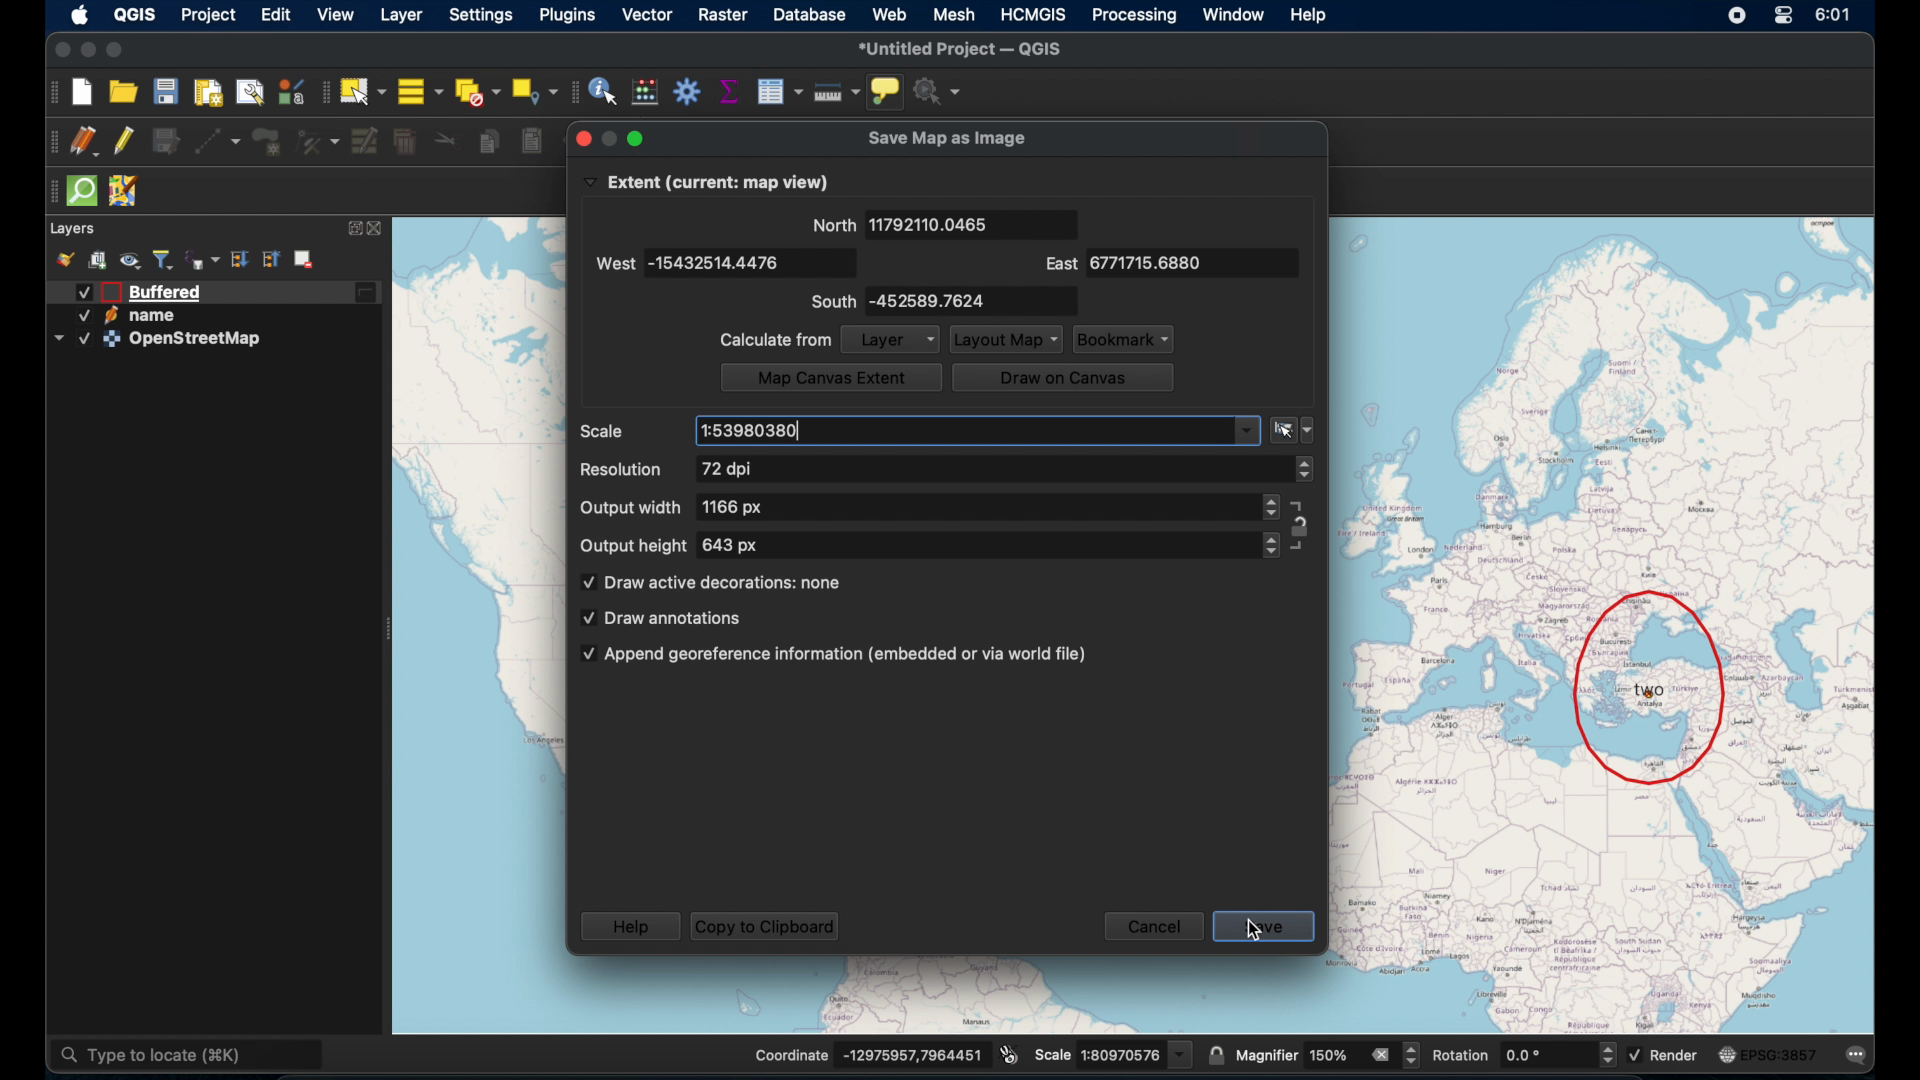 This screenshot has width=1920, height=1080. Describe the element at coordinates (1036, 14) in the screenshot. I see `HCMGIS` at that location.